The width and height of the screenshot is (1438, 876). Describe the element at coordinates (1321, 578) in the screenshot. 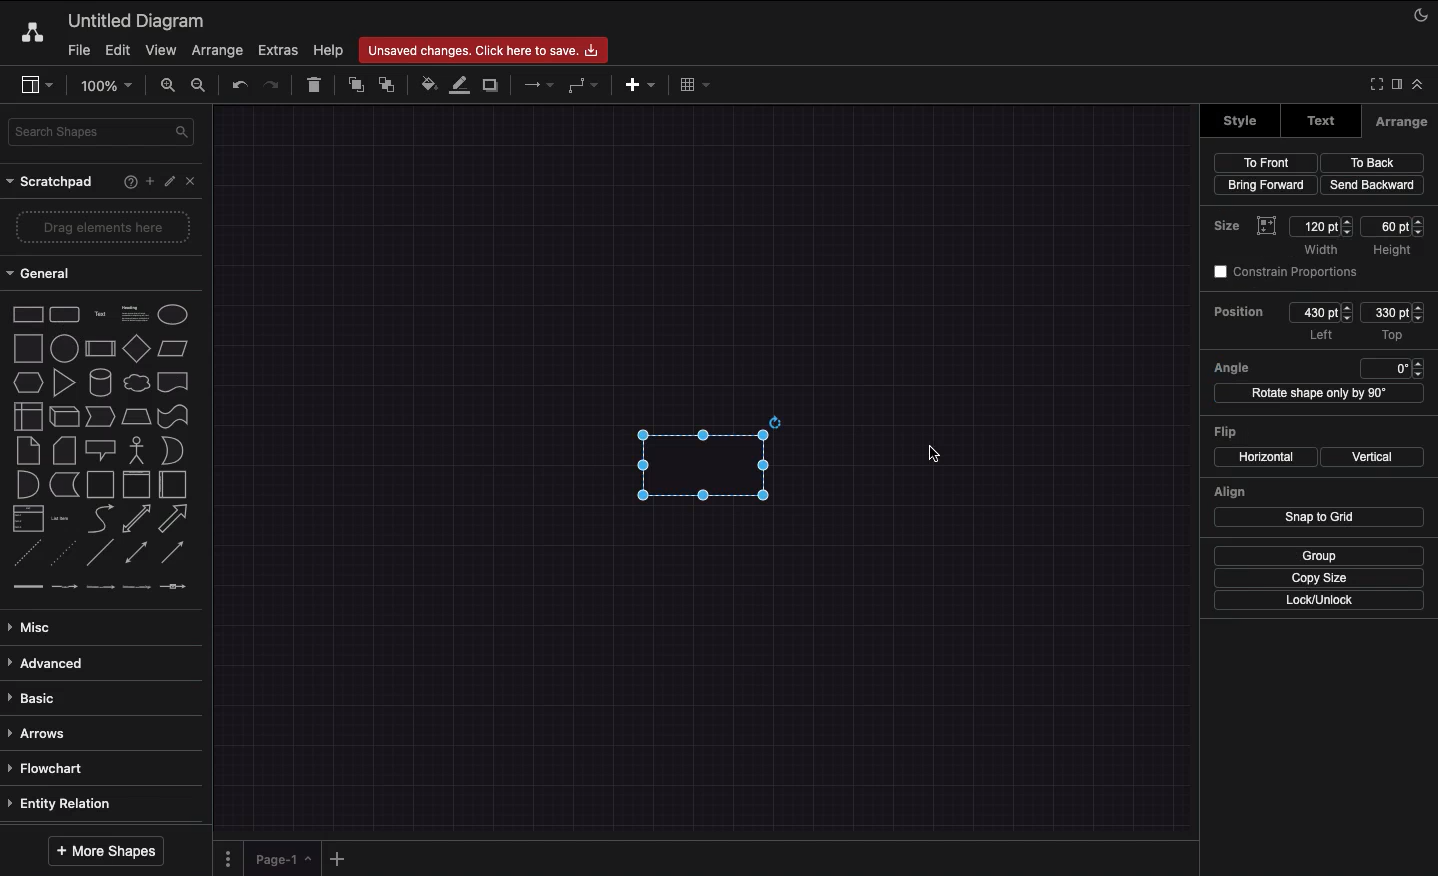

I see `Copy size` at that location.